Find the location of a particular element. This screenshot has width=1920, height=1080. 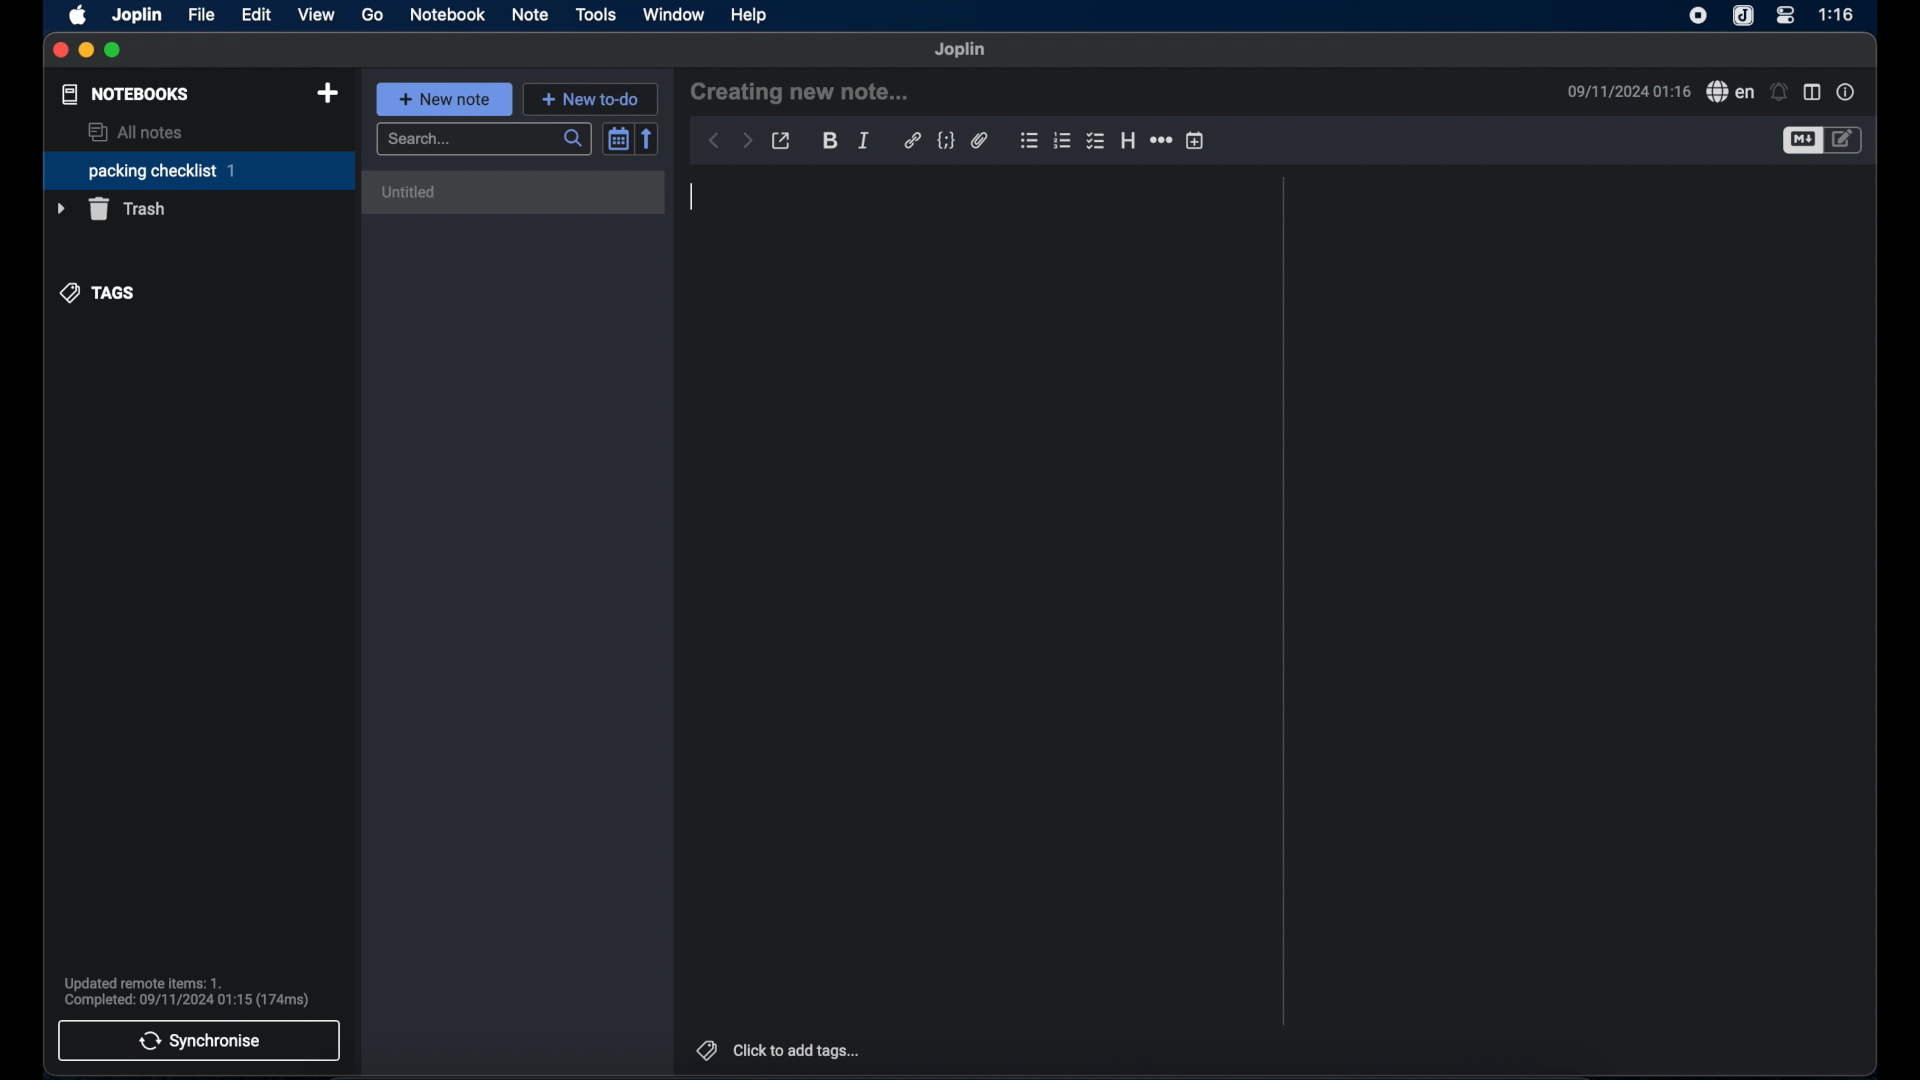

packing checklist is located at coordinates (198, 171).